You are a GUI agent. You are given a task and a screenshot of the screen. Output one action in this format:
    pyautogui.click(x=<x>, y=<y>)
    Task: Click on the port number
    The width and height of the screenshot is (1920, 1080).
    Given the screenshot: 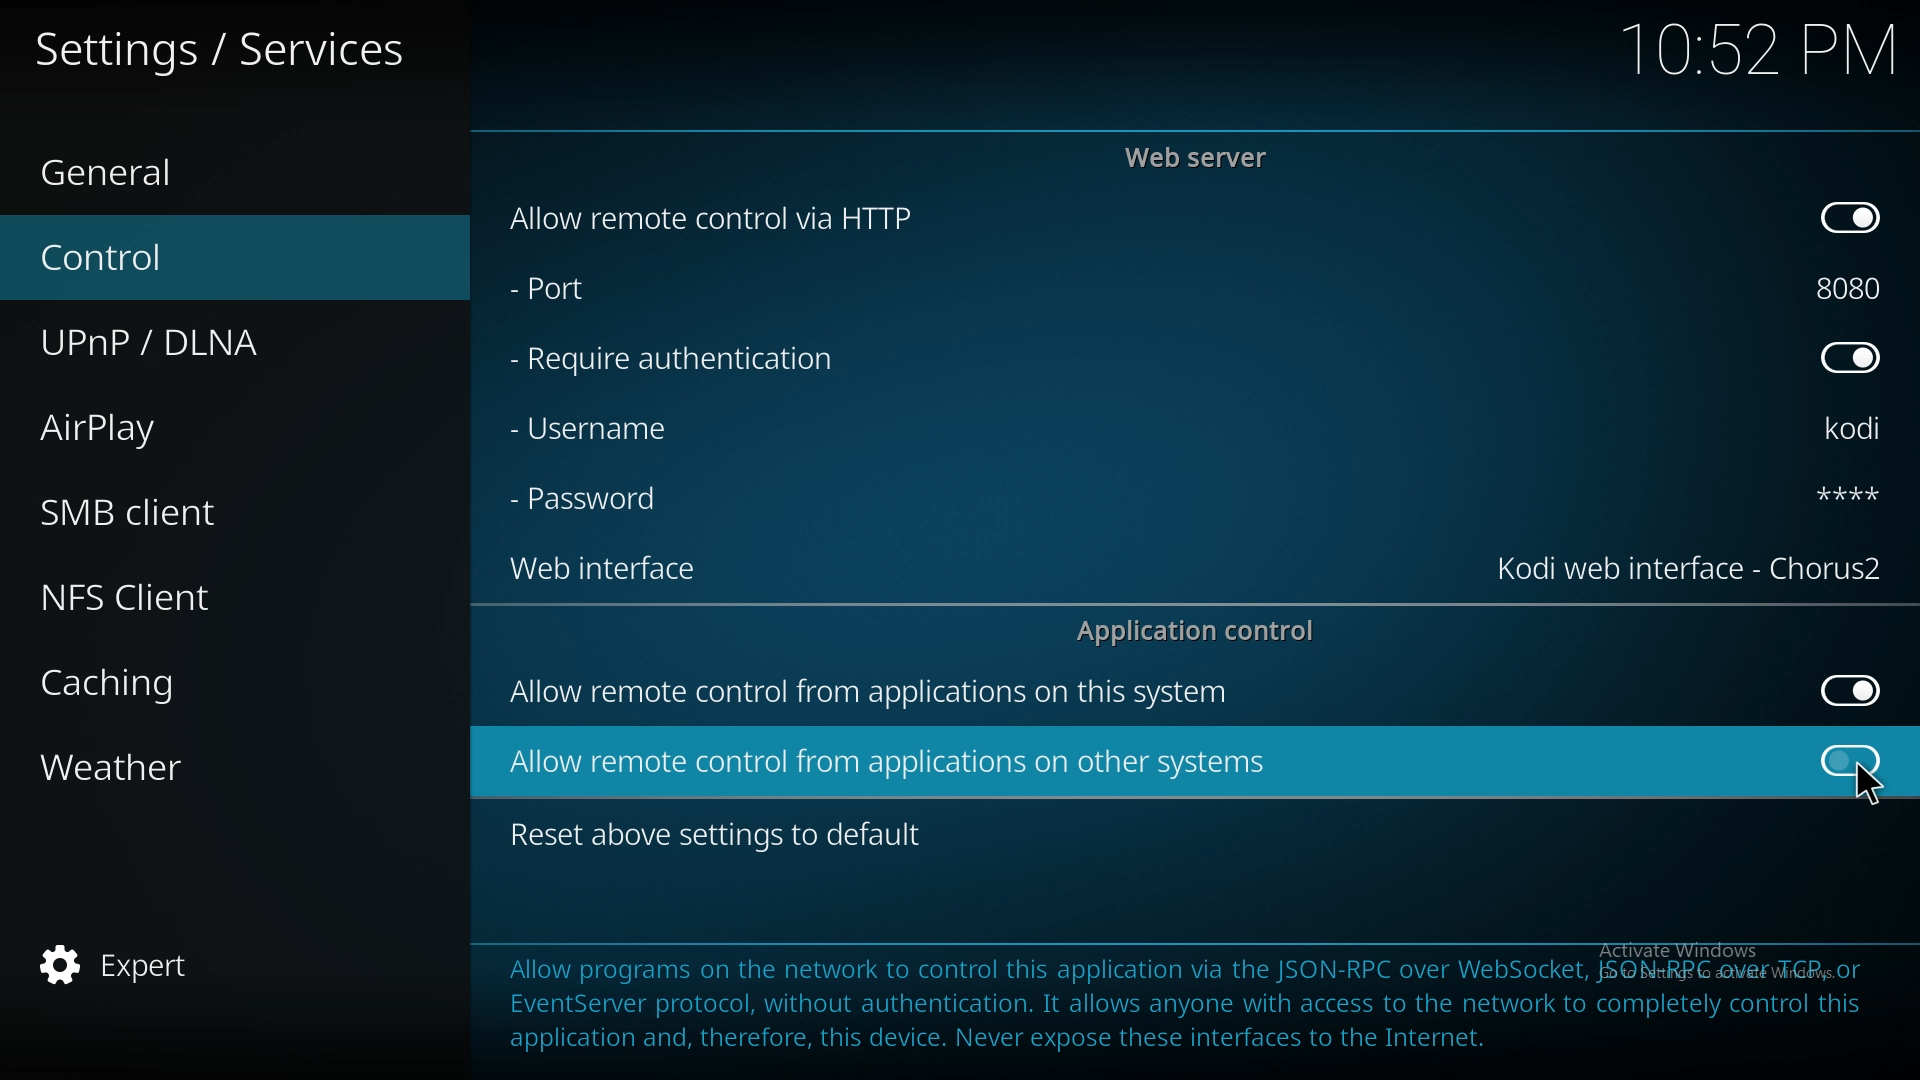 What is the action you would take?
    pyautogui.click(x=1850, y=288)
    